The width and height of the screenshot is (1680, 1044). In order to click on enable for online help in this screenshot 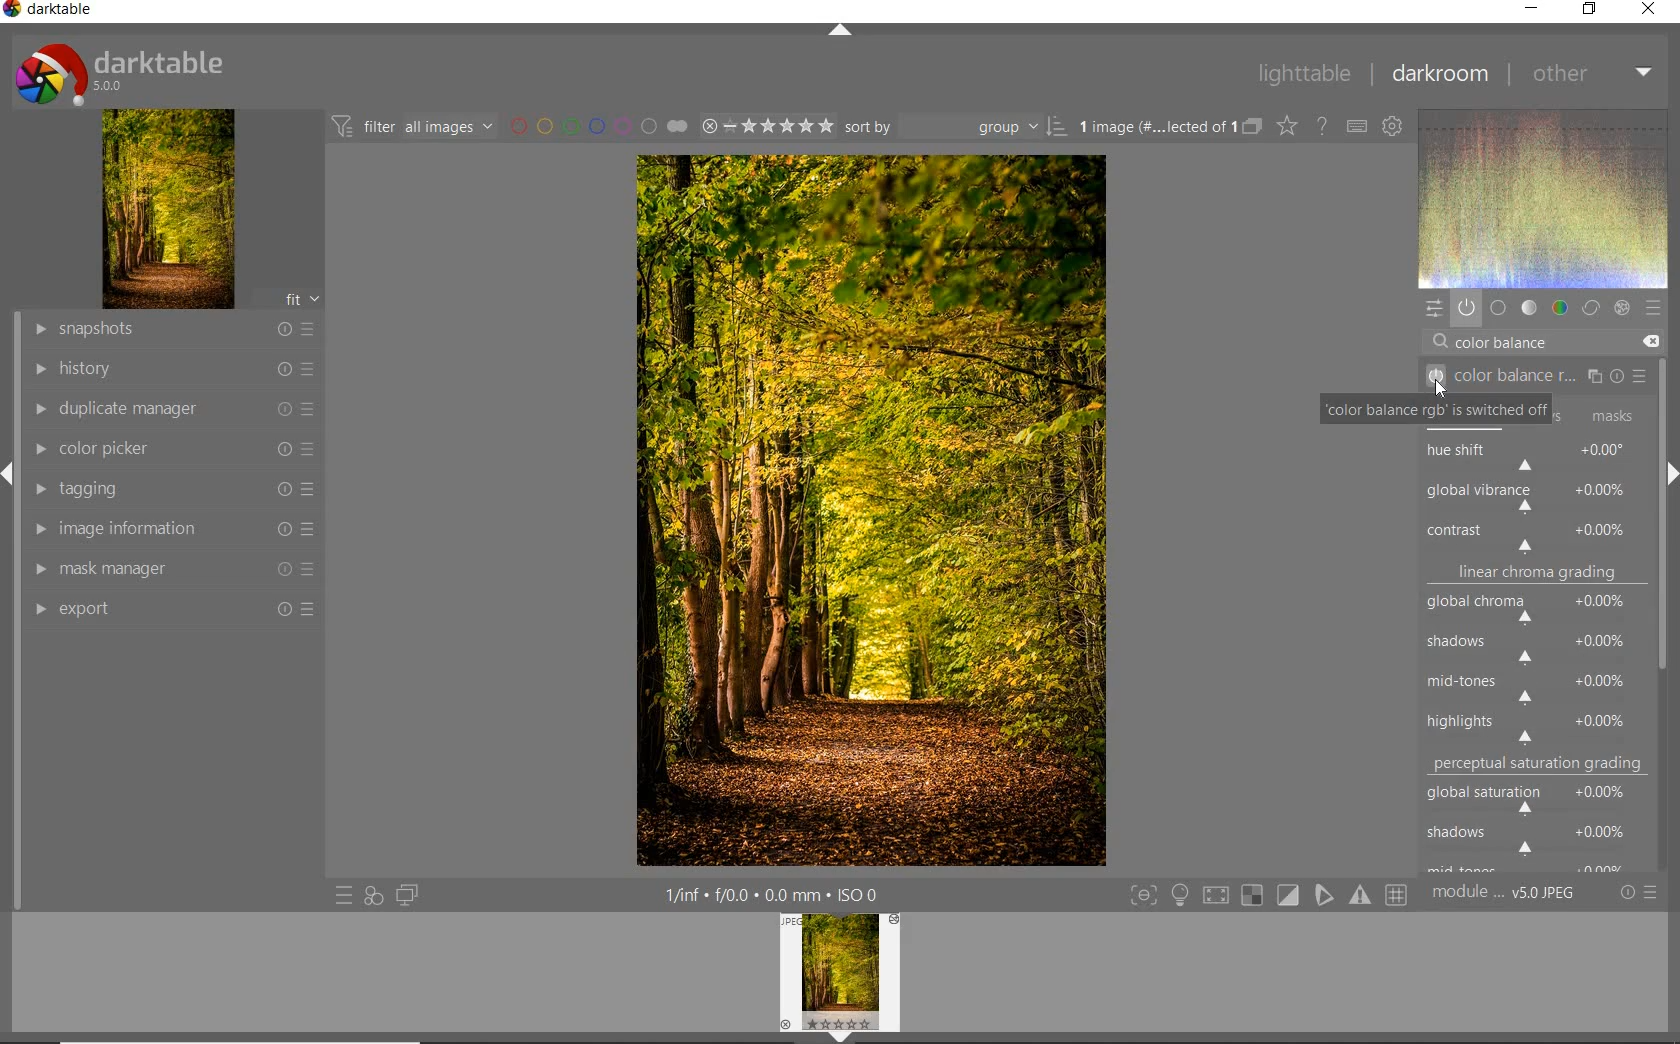, I will do `click(1324, 126)`.